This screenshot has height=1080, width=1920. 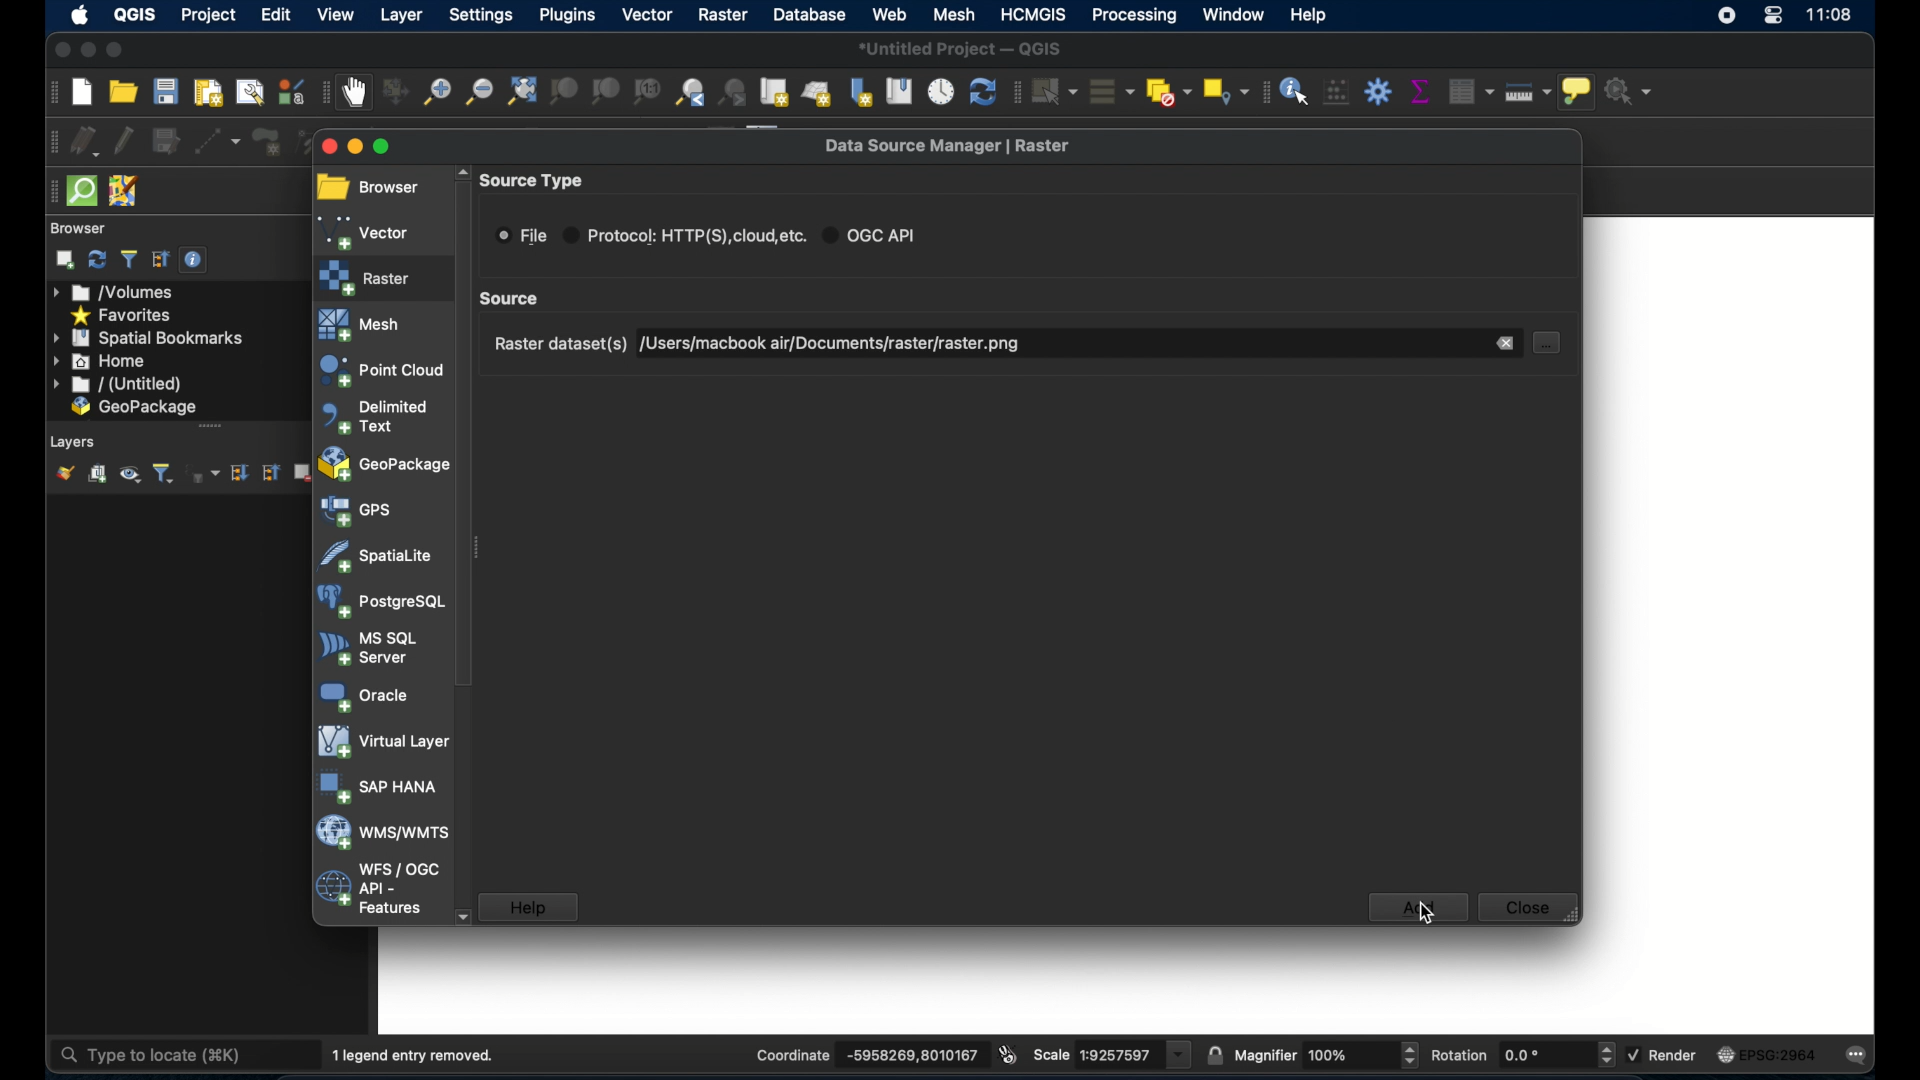 What do you see at coordinates (790, 1054) in the screenshot?
I see `coordinate` at bounding box center [790, 1054].